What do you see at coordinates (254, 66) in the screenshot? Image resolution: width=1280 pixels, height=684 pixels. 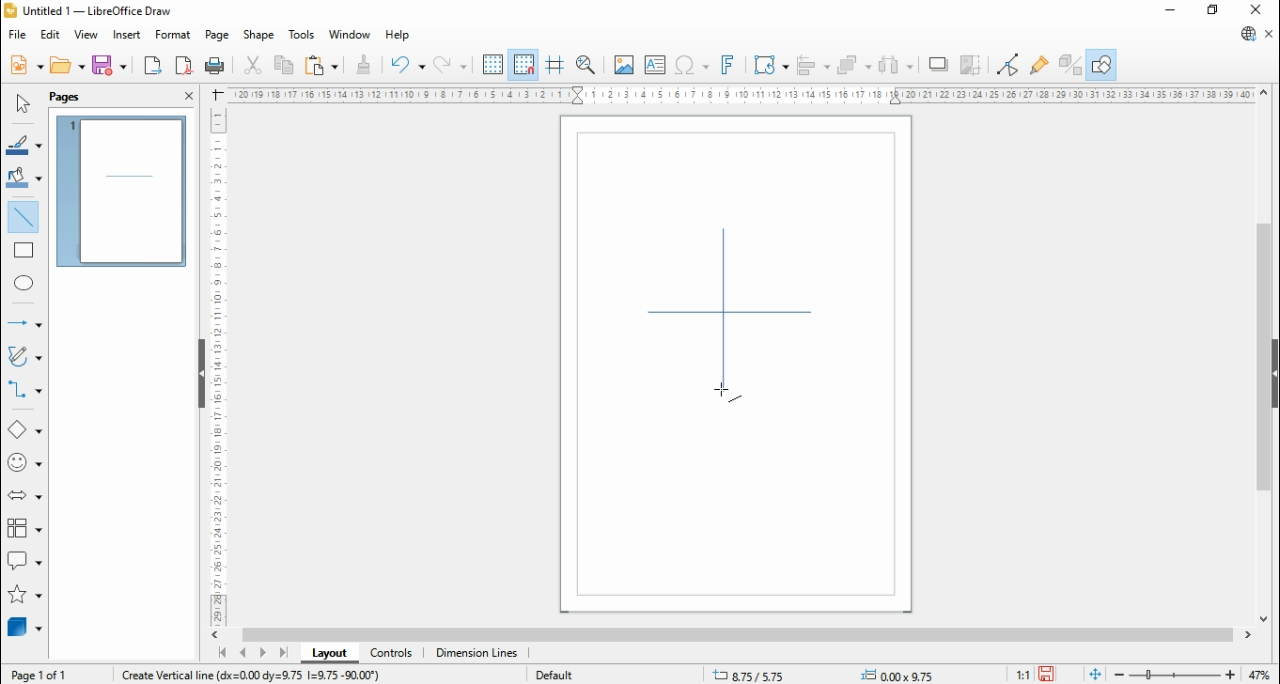 I see `cut` at bounding box center [254, 66].